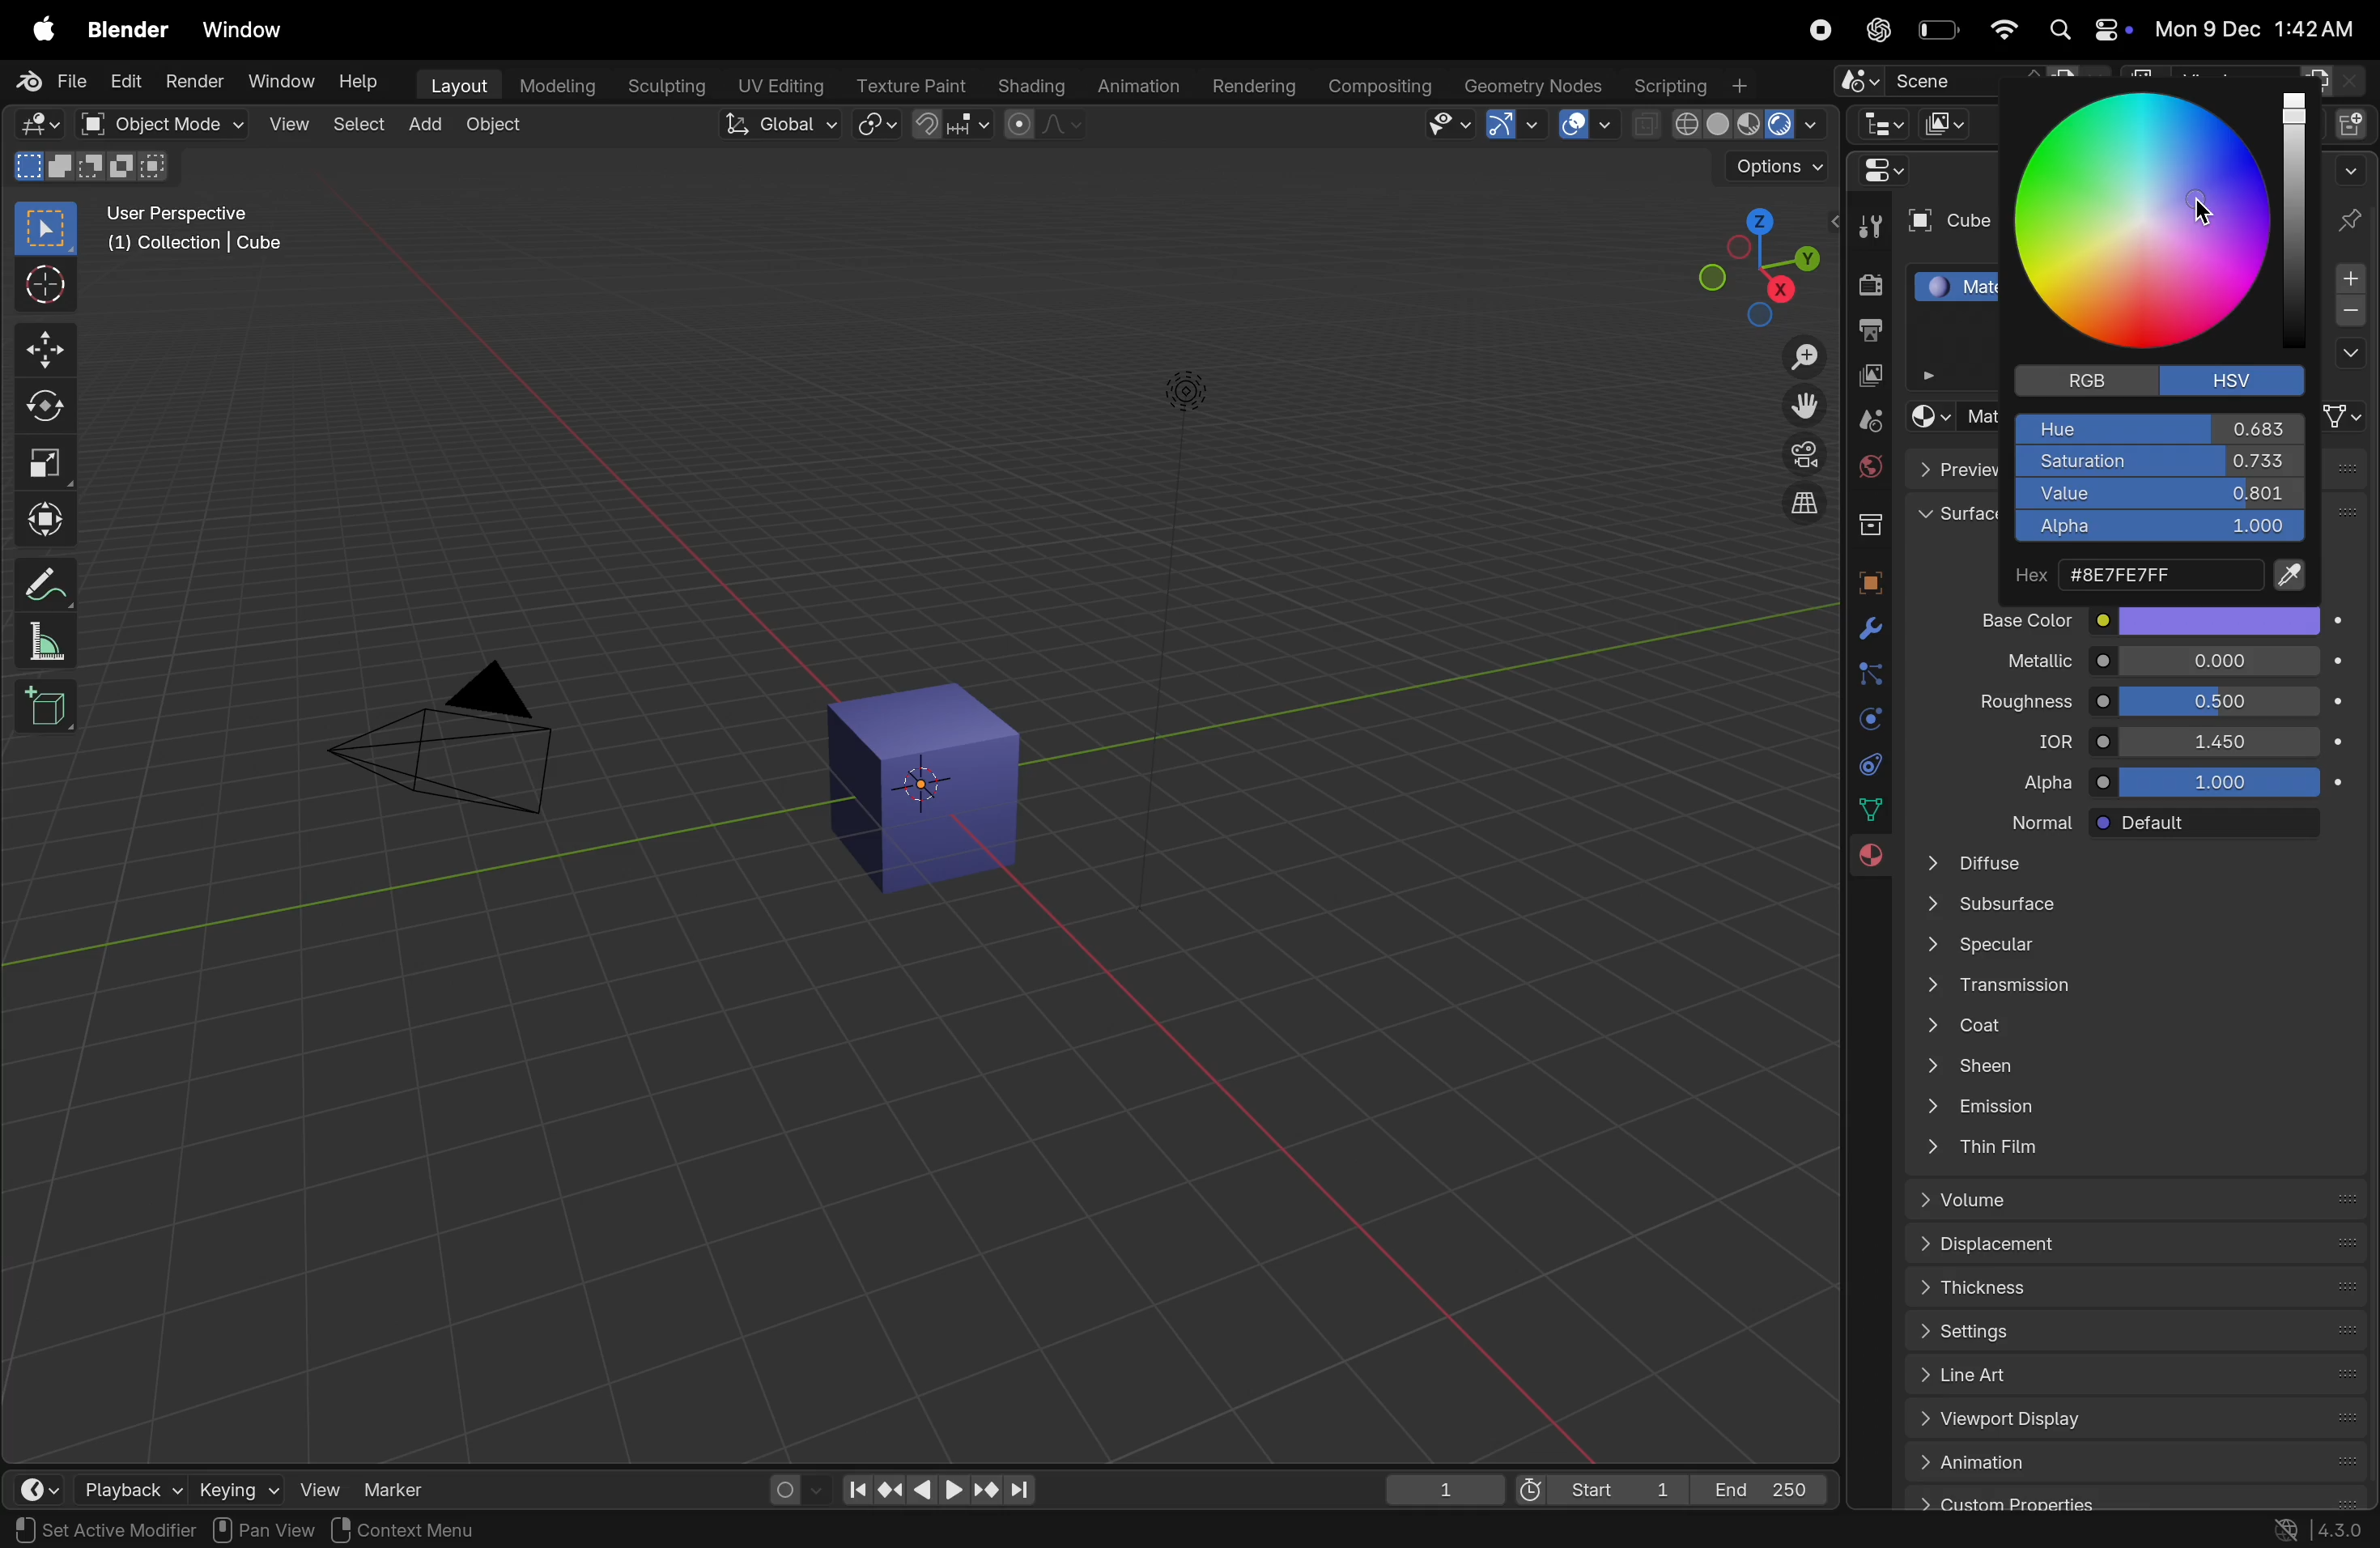 This screenshot has width=2380, height=1548. What do you see at coordinates (938, 1492) in the screenshot?
I see `play back controls` at bounding box center [938, 1492].